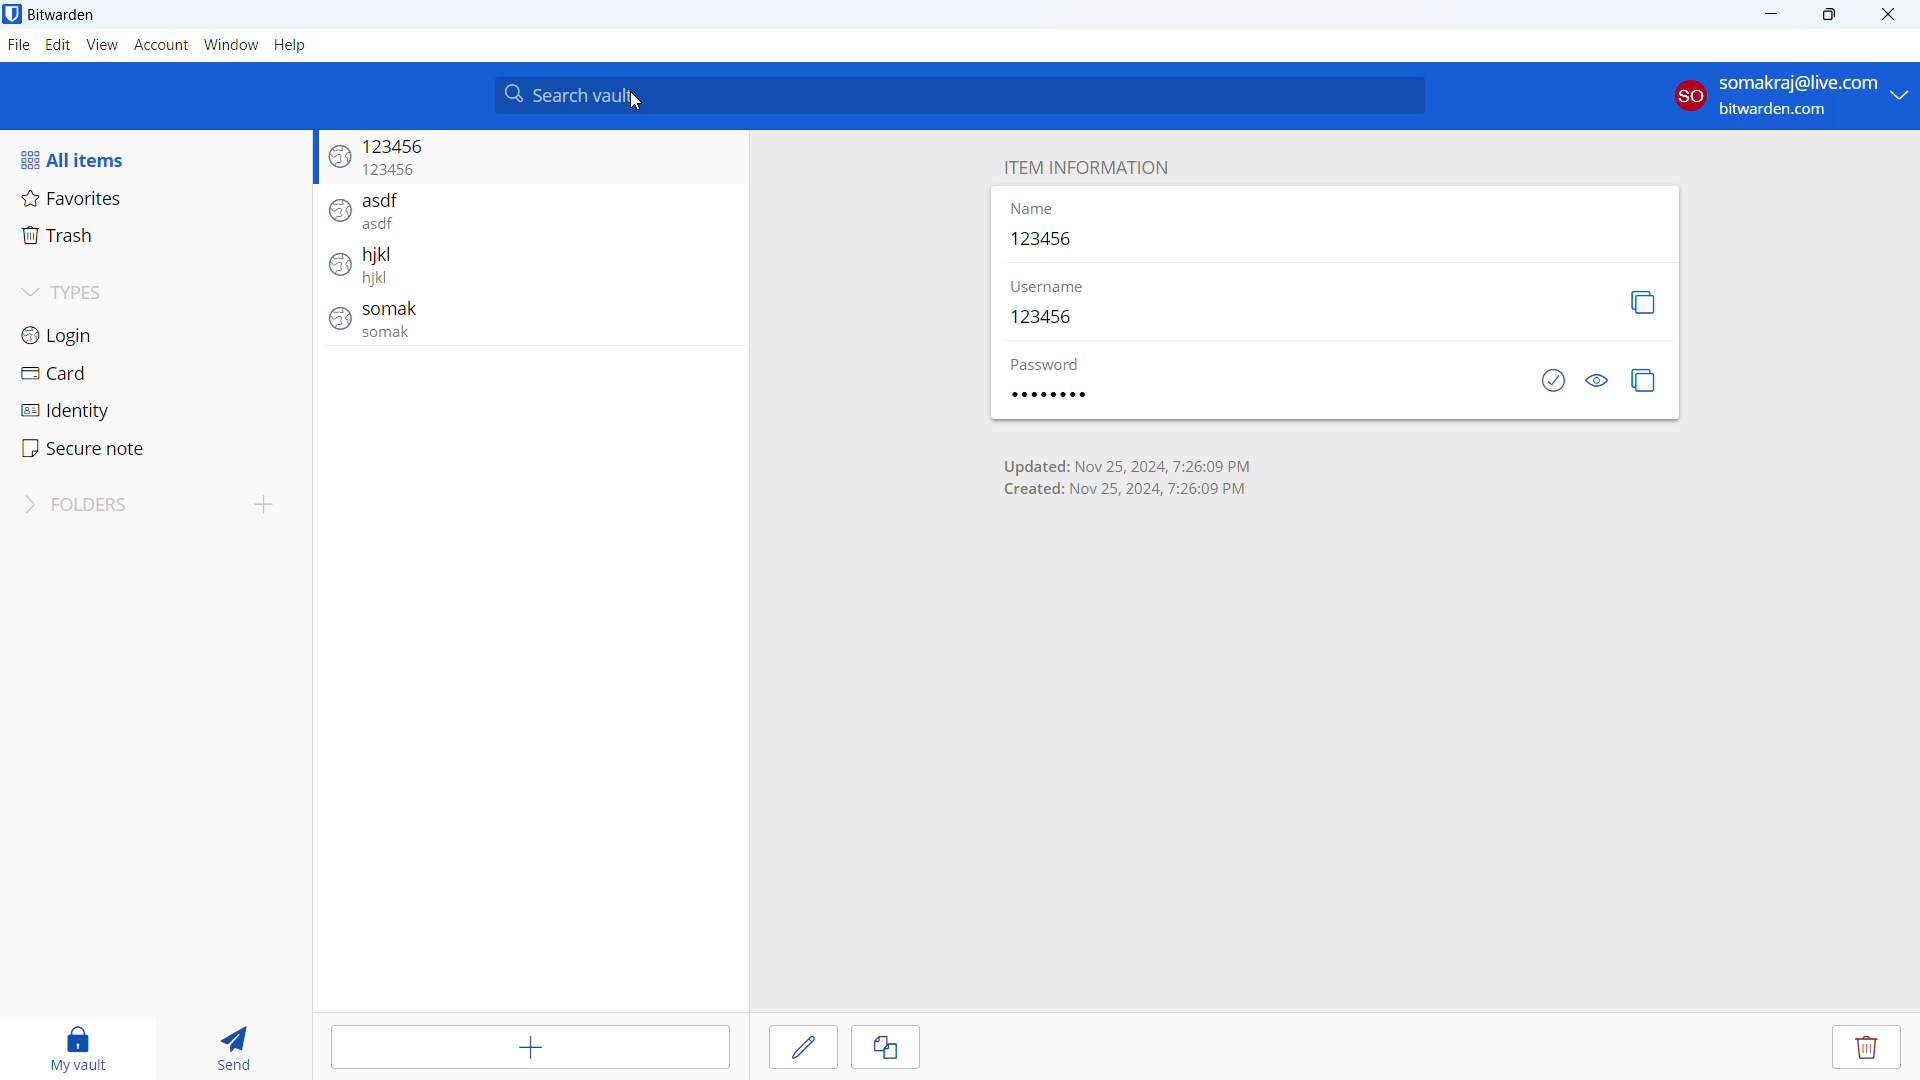 The height and width of the screenshot is (1080, 1920). Describe the element at coordinates (1889, 15) in the screenshot. I see `close` at that location.